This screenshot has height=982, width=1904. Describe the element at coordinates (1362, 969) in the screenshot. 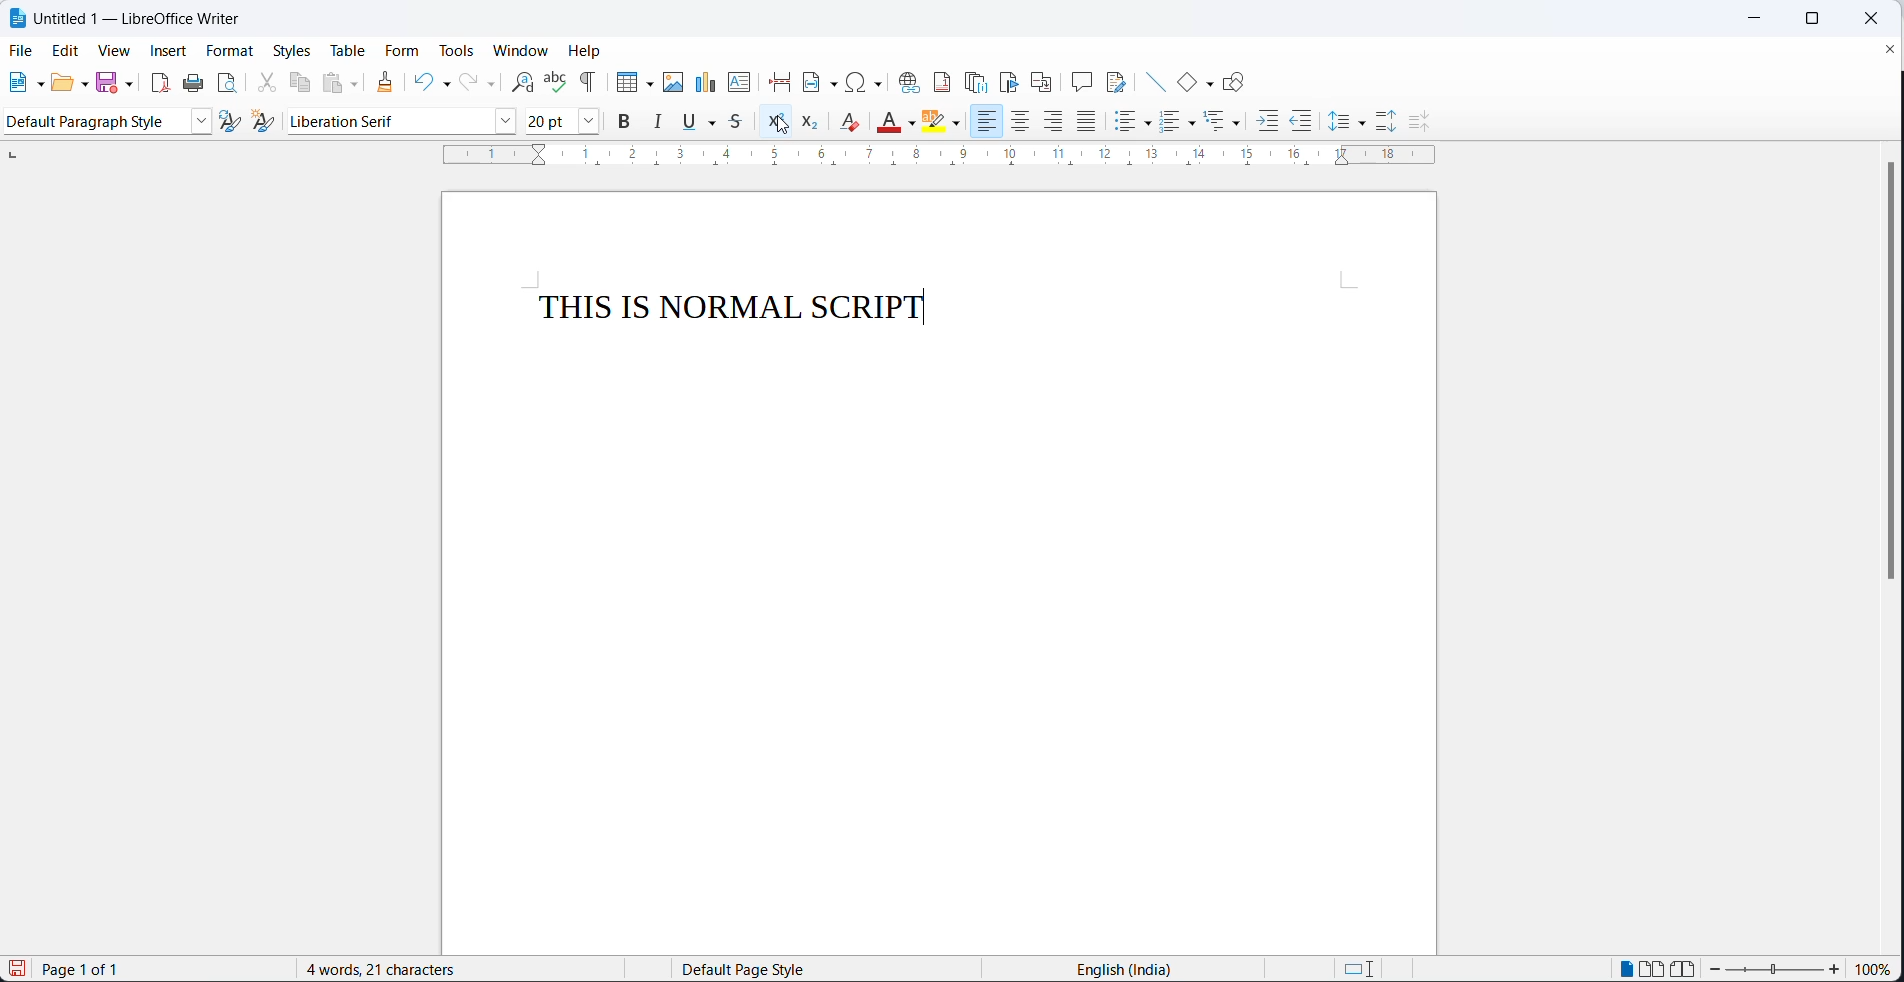

I see `standard selection` at that location.